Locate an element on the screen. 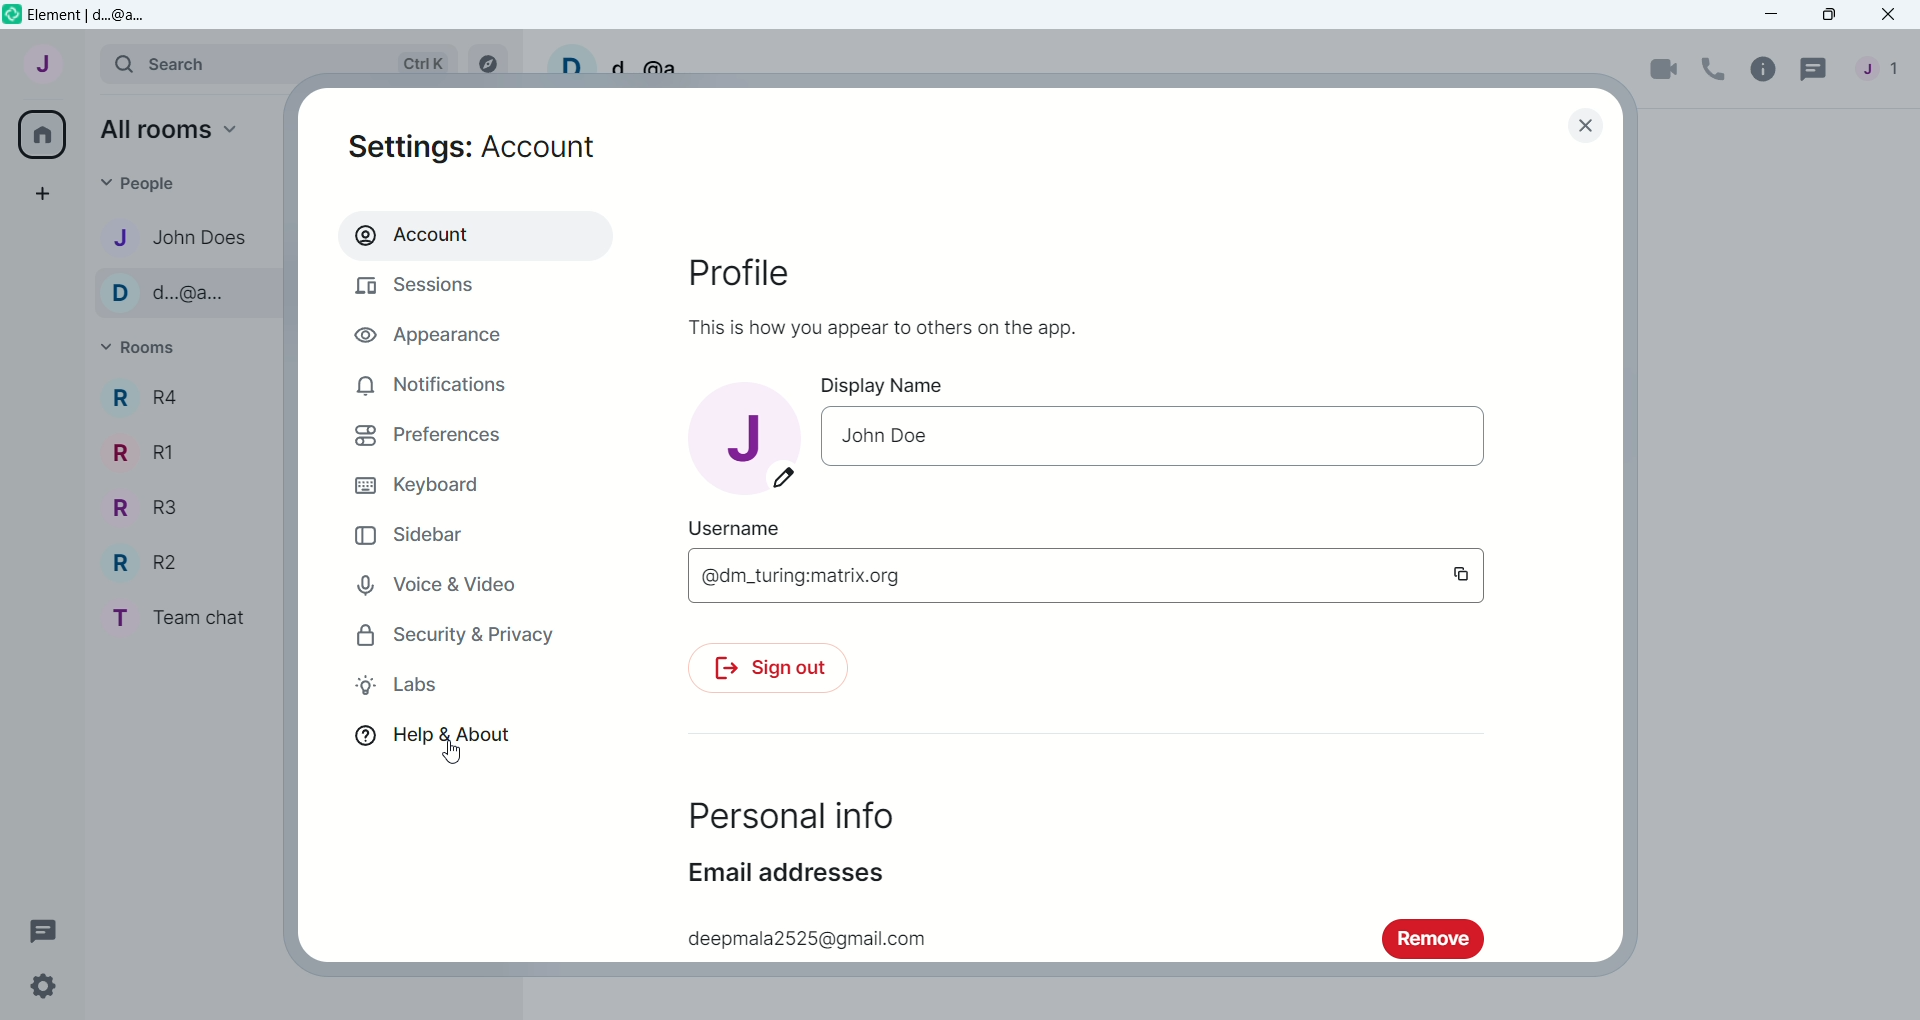  Help and about is located at coordinates (439, 734).